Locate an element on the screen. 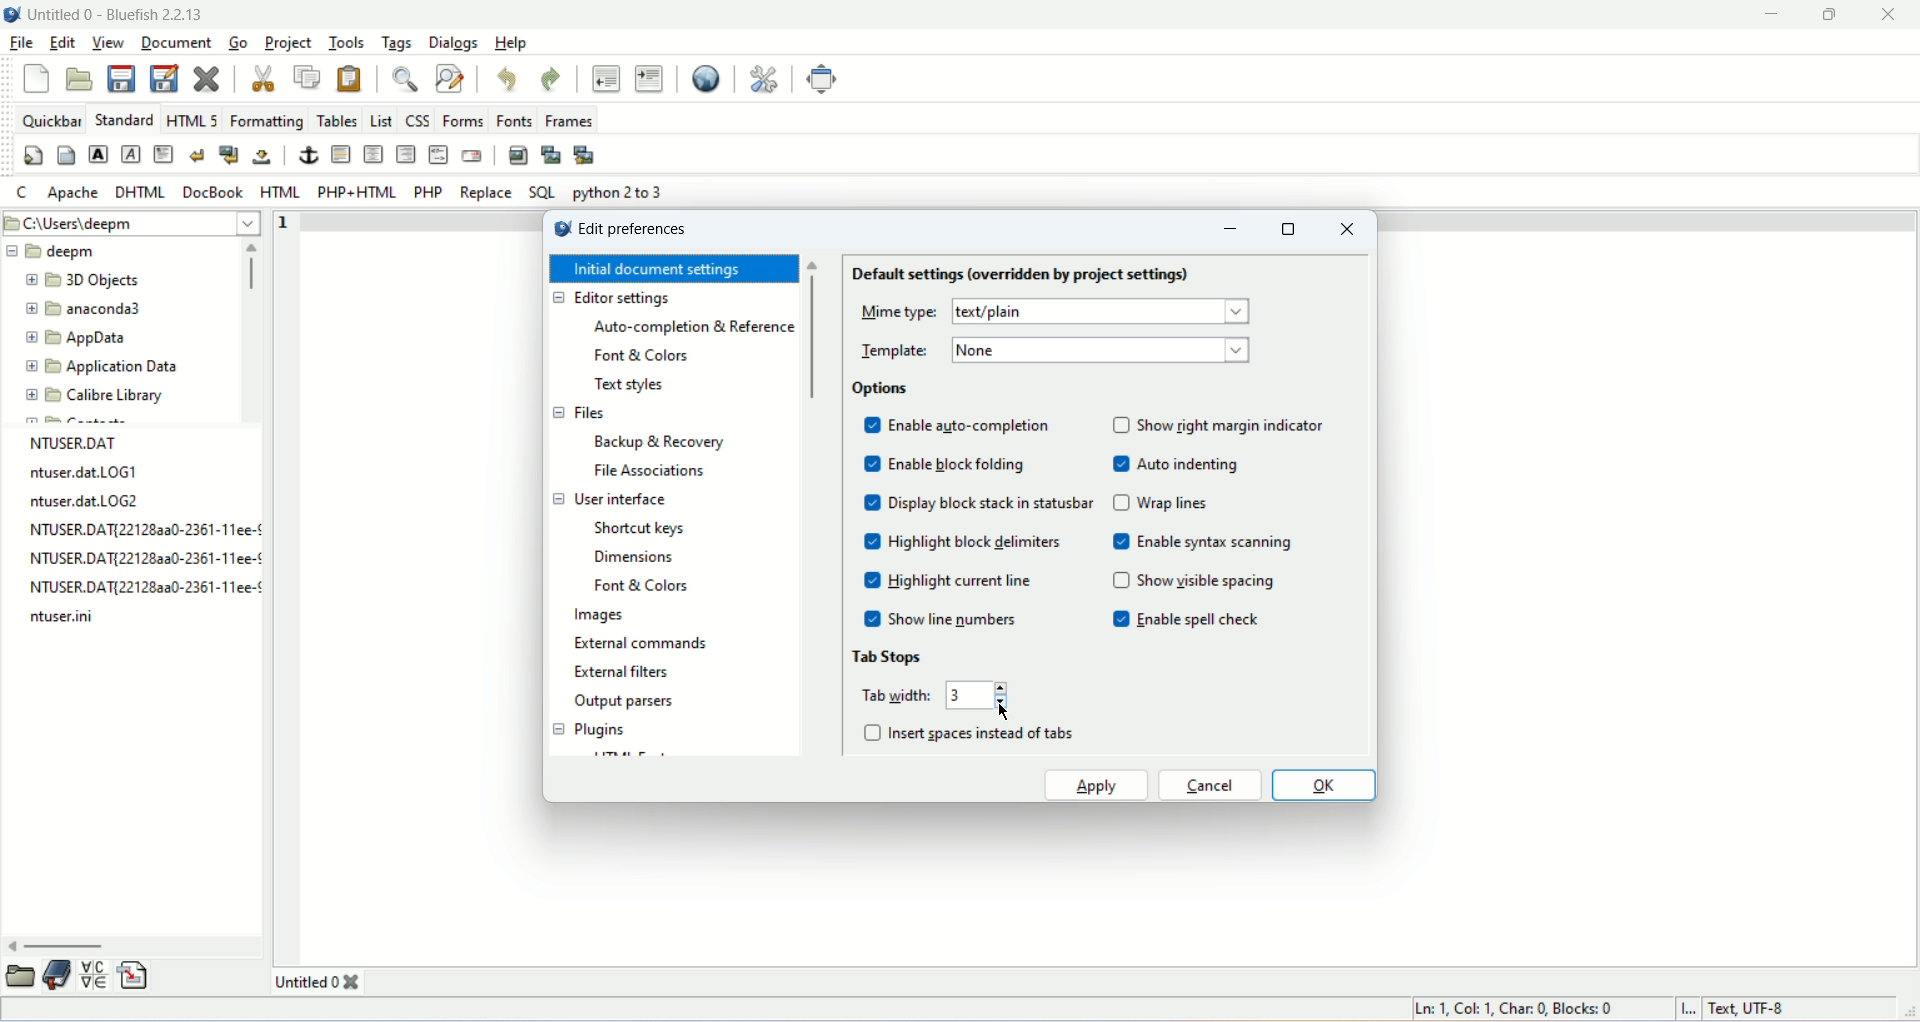 The height and width of the screenshot is (1022, 1920). NTUSER.DAT{22128aa0-2361-11ee-¢ is located at coordinates (139, 531).